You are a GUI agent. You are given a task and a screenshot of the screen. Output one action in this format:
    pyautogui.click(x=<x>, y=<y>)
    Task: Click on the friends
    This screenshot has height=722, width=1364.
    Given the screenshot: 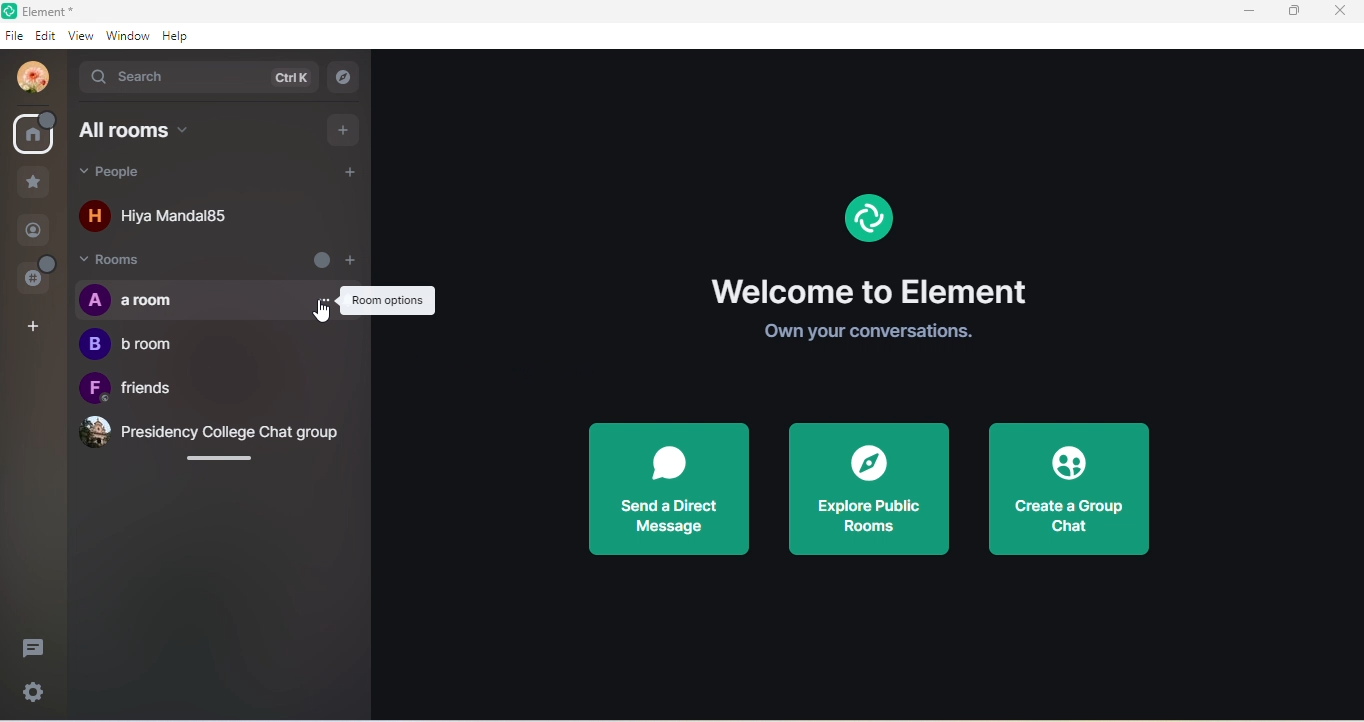 What is the action you would take?
    pyautogui.click(x=139, y=391)
    